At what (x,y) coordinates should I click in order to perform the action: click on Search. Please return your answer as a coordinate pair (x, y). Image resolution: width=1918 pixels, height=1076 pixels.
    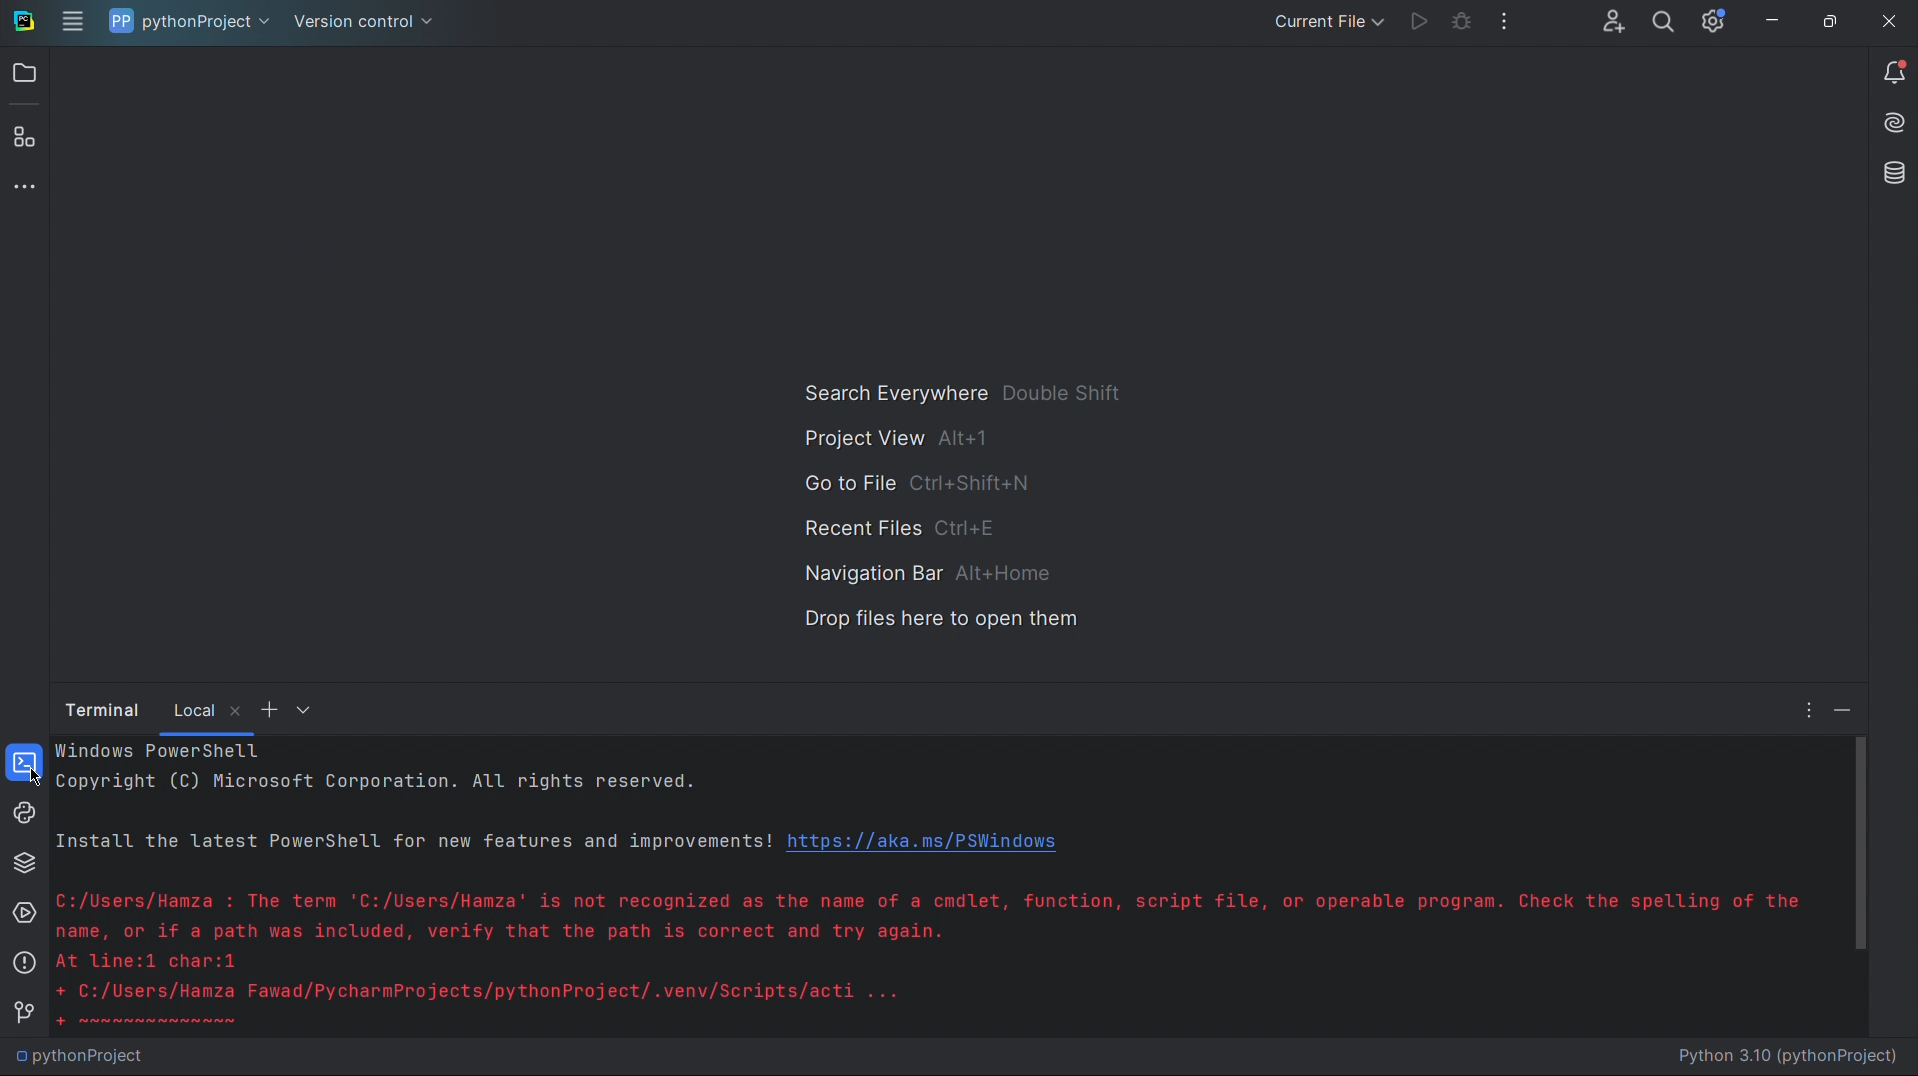
    Looking at the image, I should click on (1663, 24).